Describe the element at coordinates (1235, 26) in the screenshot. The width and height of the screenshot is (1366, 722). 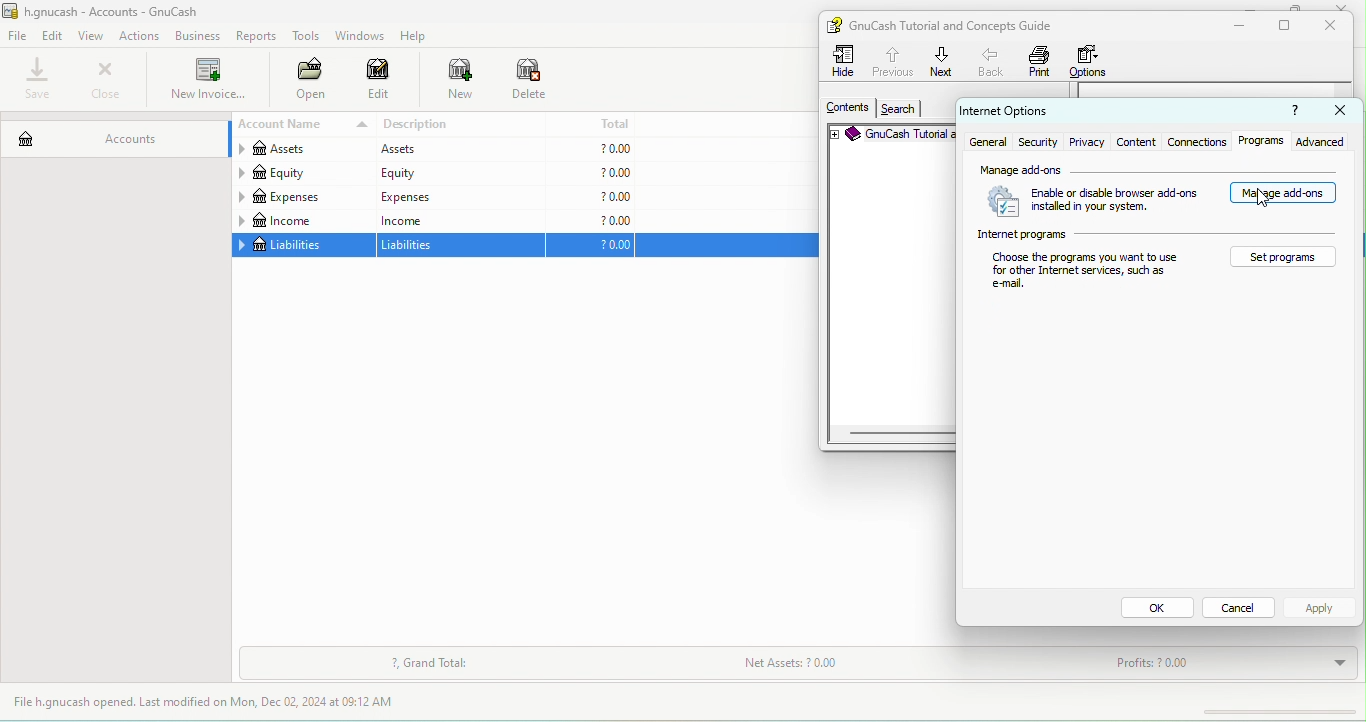
I see `minimize` at that location.